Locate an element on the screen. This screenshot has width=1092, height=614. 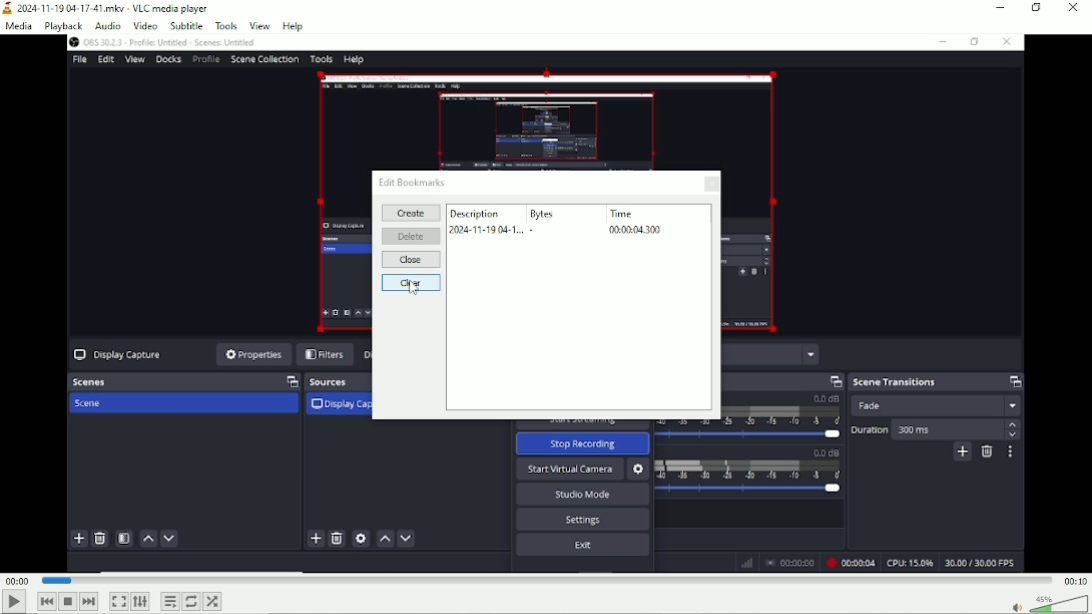
Next is located at coordinates (89, 601).